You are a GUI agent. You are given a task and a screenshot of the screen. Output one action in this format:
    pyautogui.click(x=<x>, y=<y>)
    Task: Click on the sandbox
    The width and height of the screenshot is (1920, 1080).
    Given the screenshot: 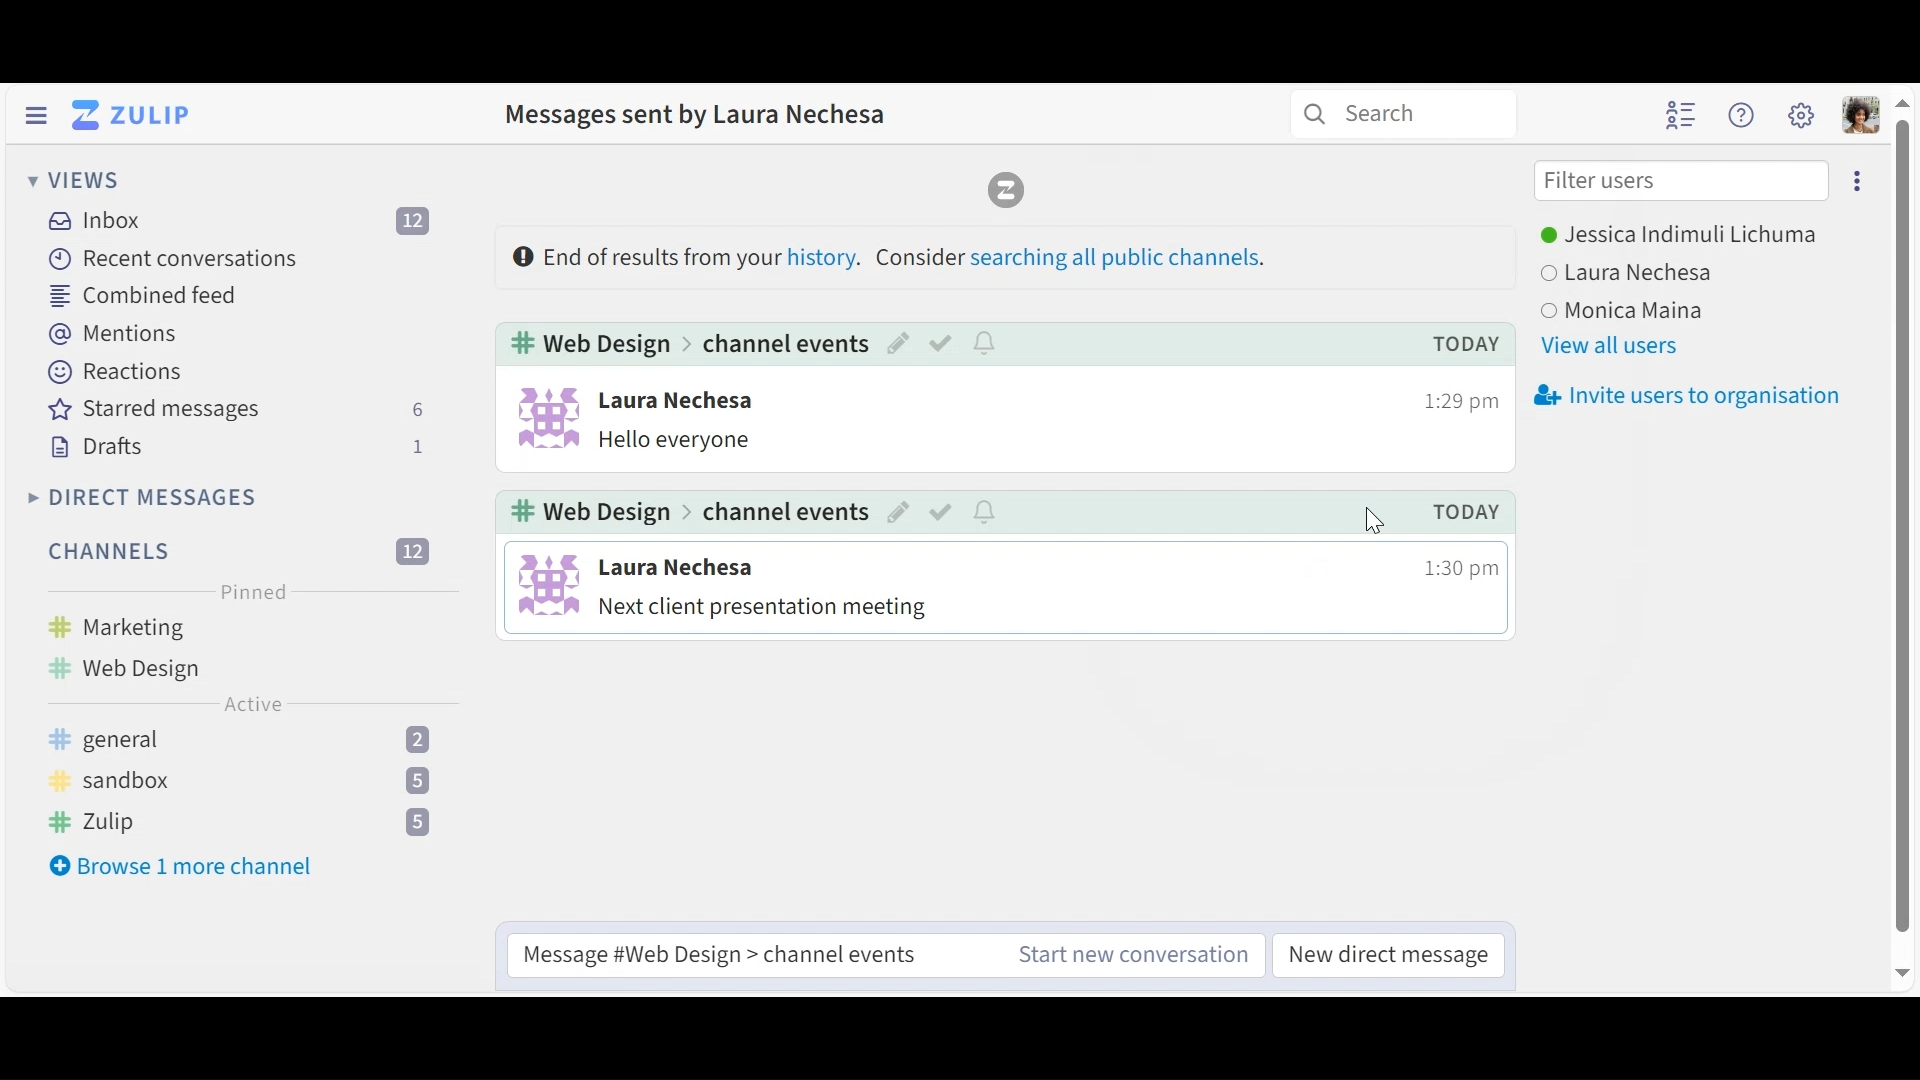 What is the action you would take?
    pyautogui.click(x=240, y=782)
    